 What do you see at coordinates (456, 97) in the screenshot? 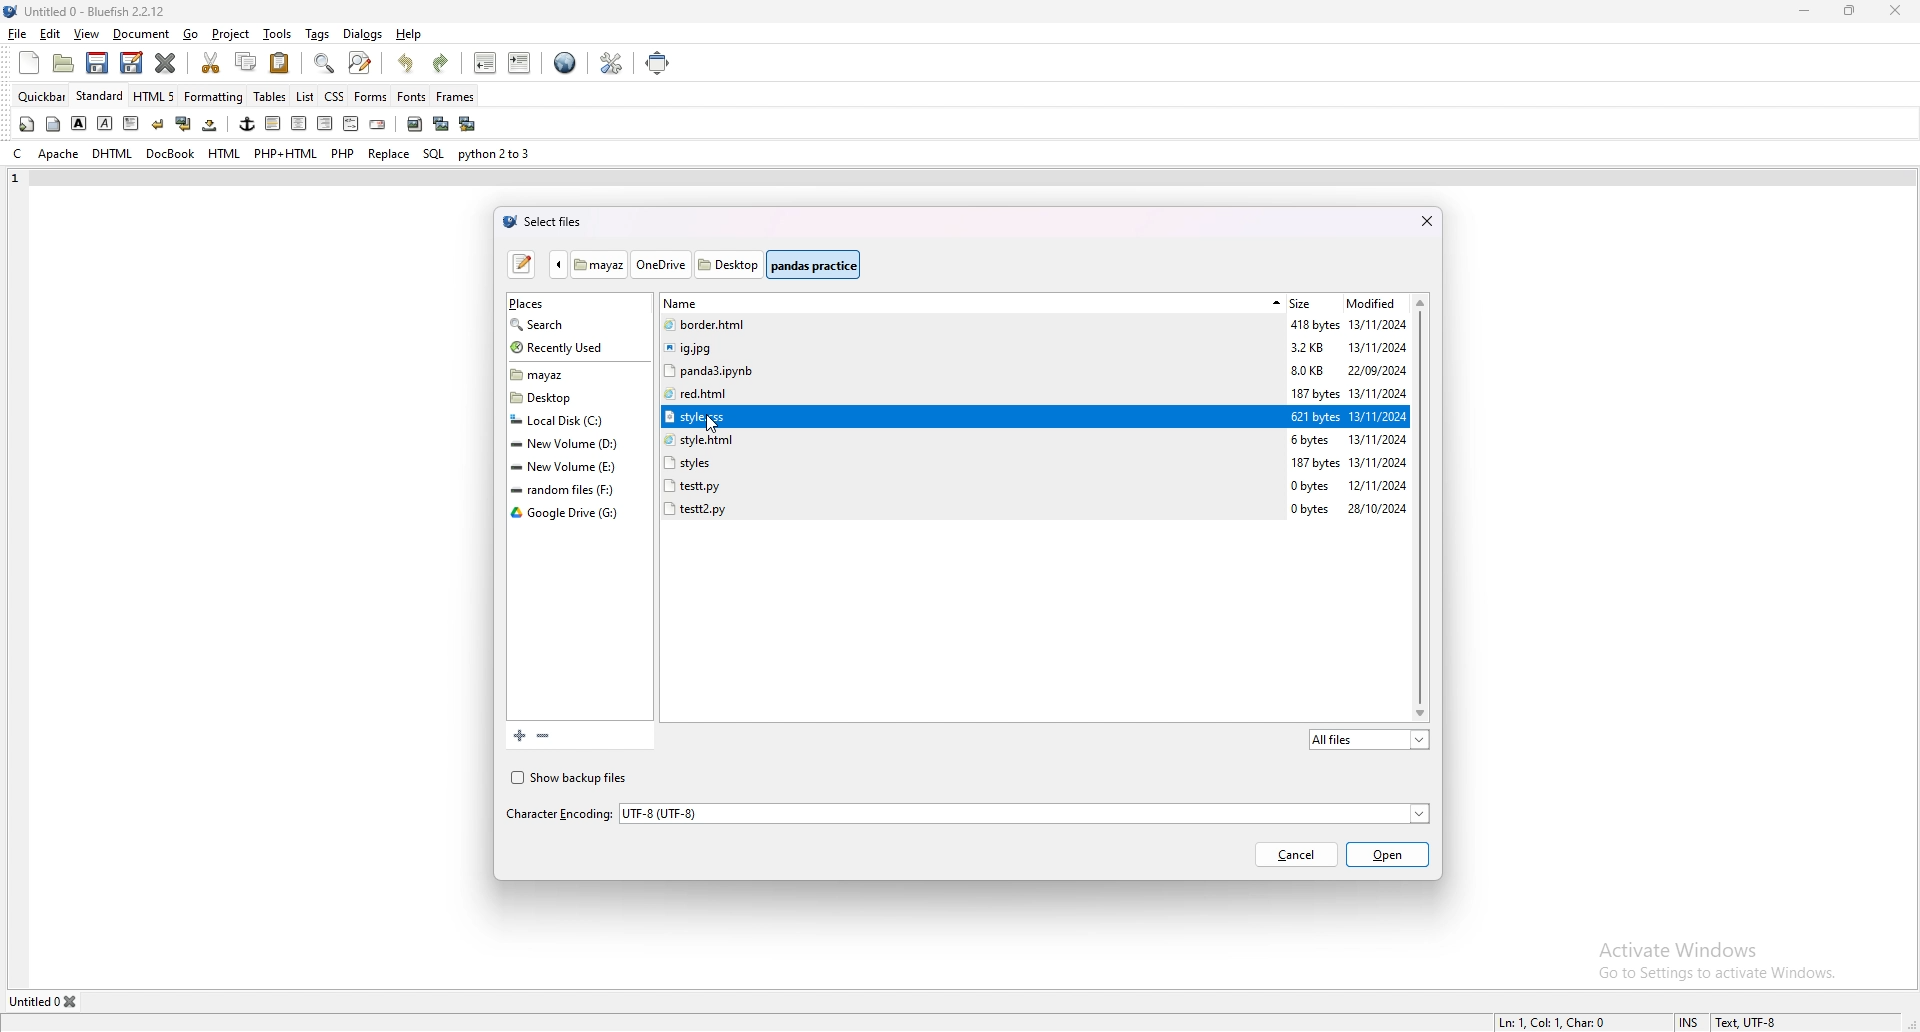
I see `frames` at bounding box center [456, 97].